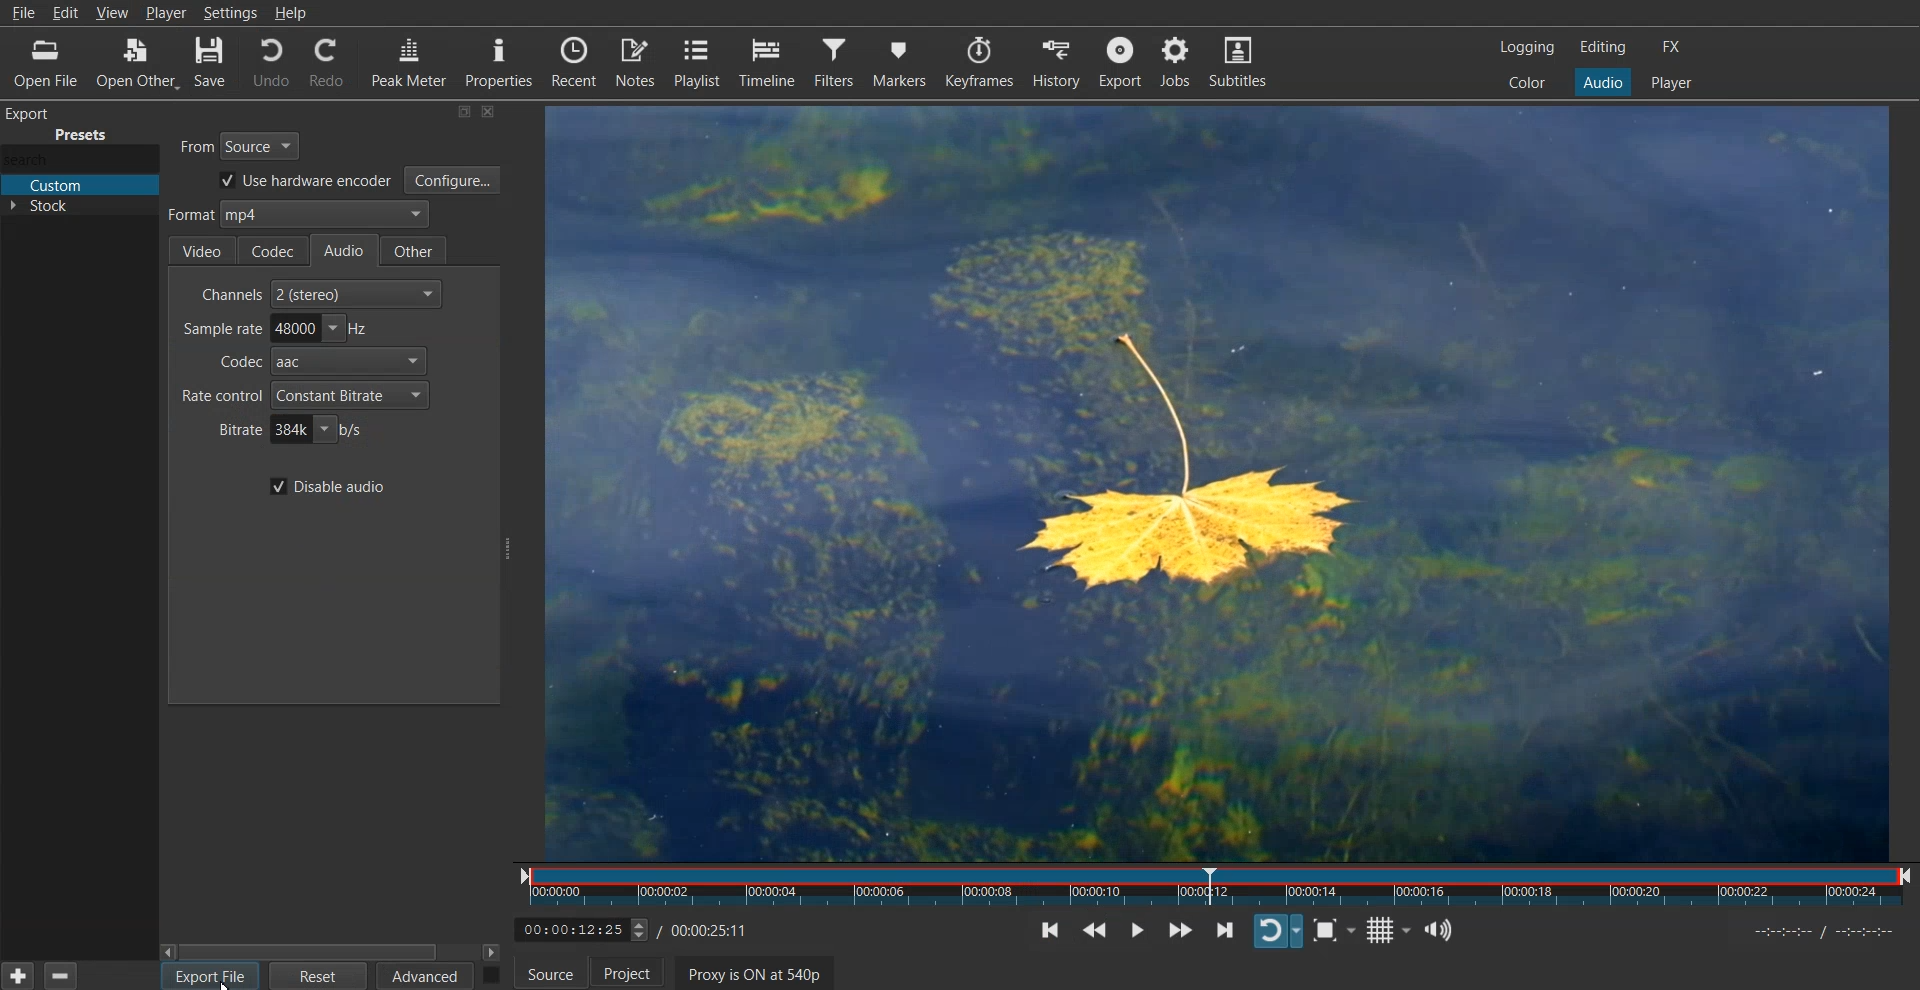 The width and height of the screenshot is (1920, 990). Describe the element at coordinates (764, 975) in the screenshot. I see `Proxy is ON at 540p` at that location.